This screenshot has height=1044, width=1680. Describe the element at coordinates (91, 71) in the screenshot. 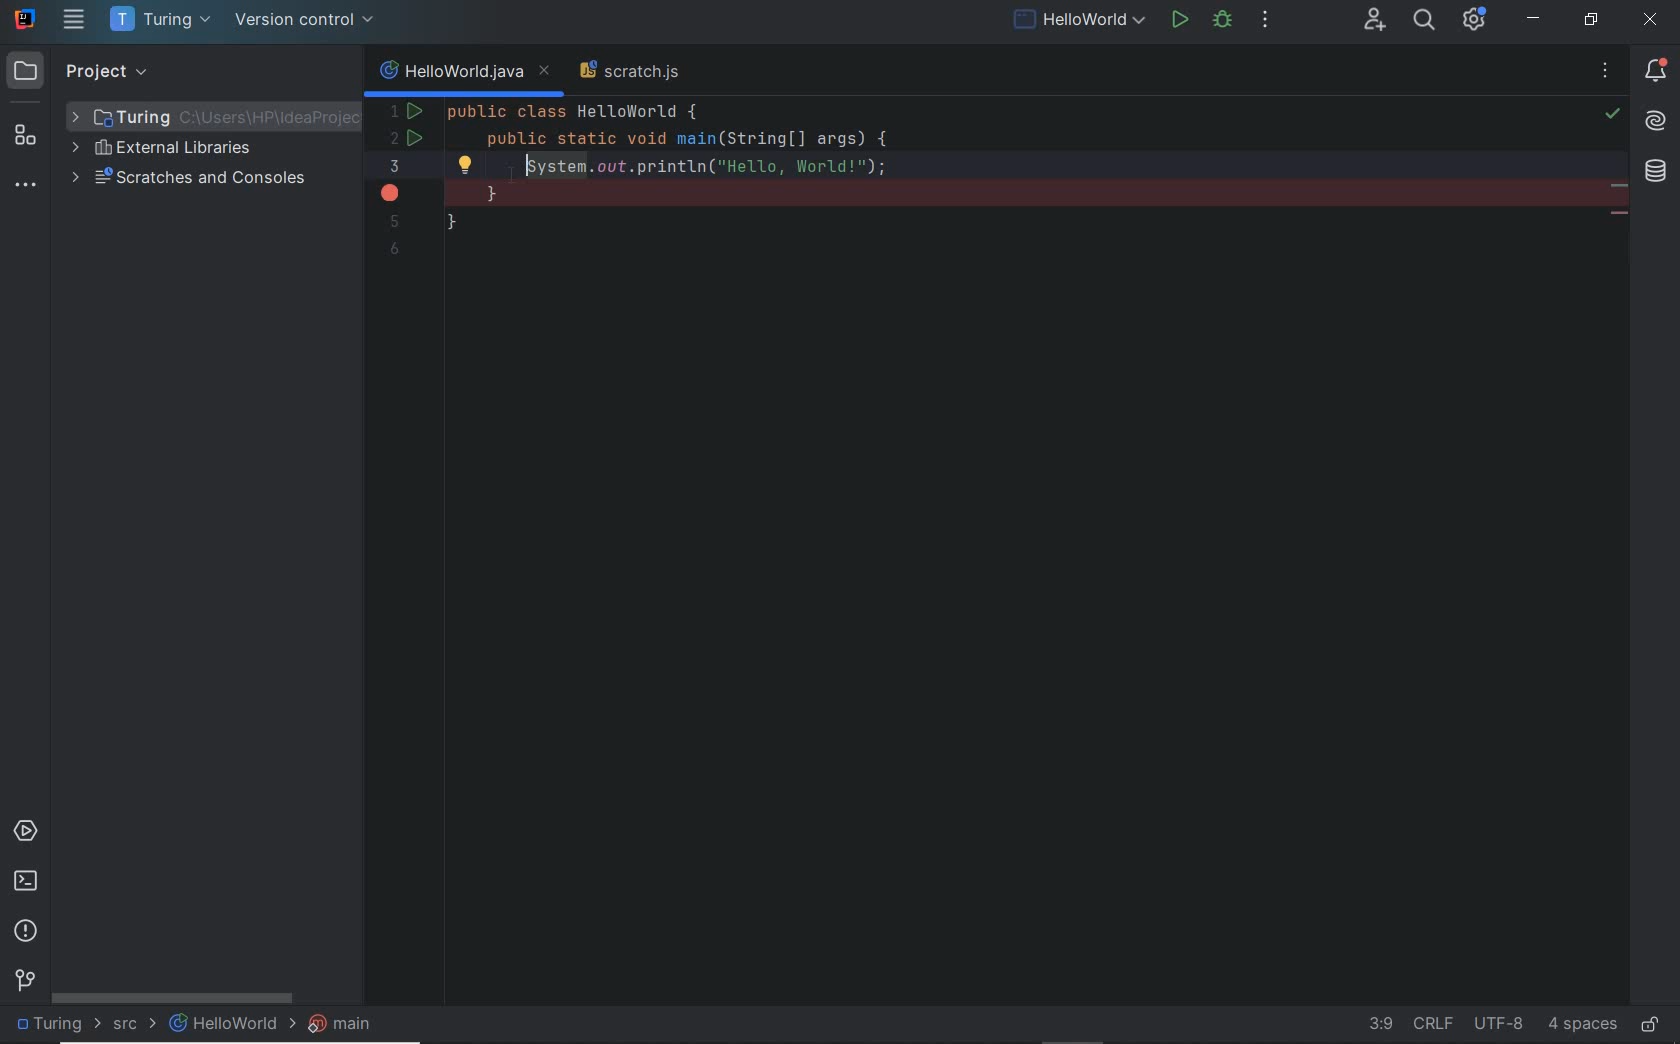

I see `project` at that location.